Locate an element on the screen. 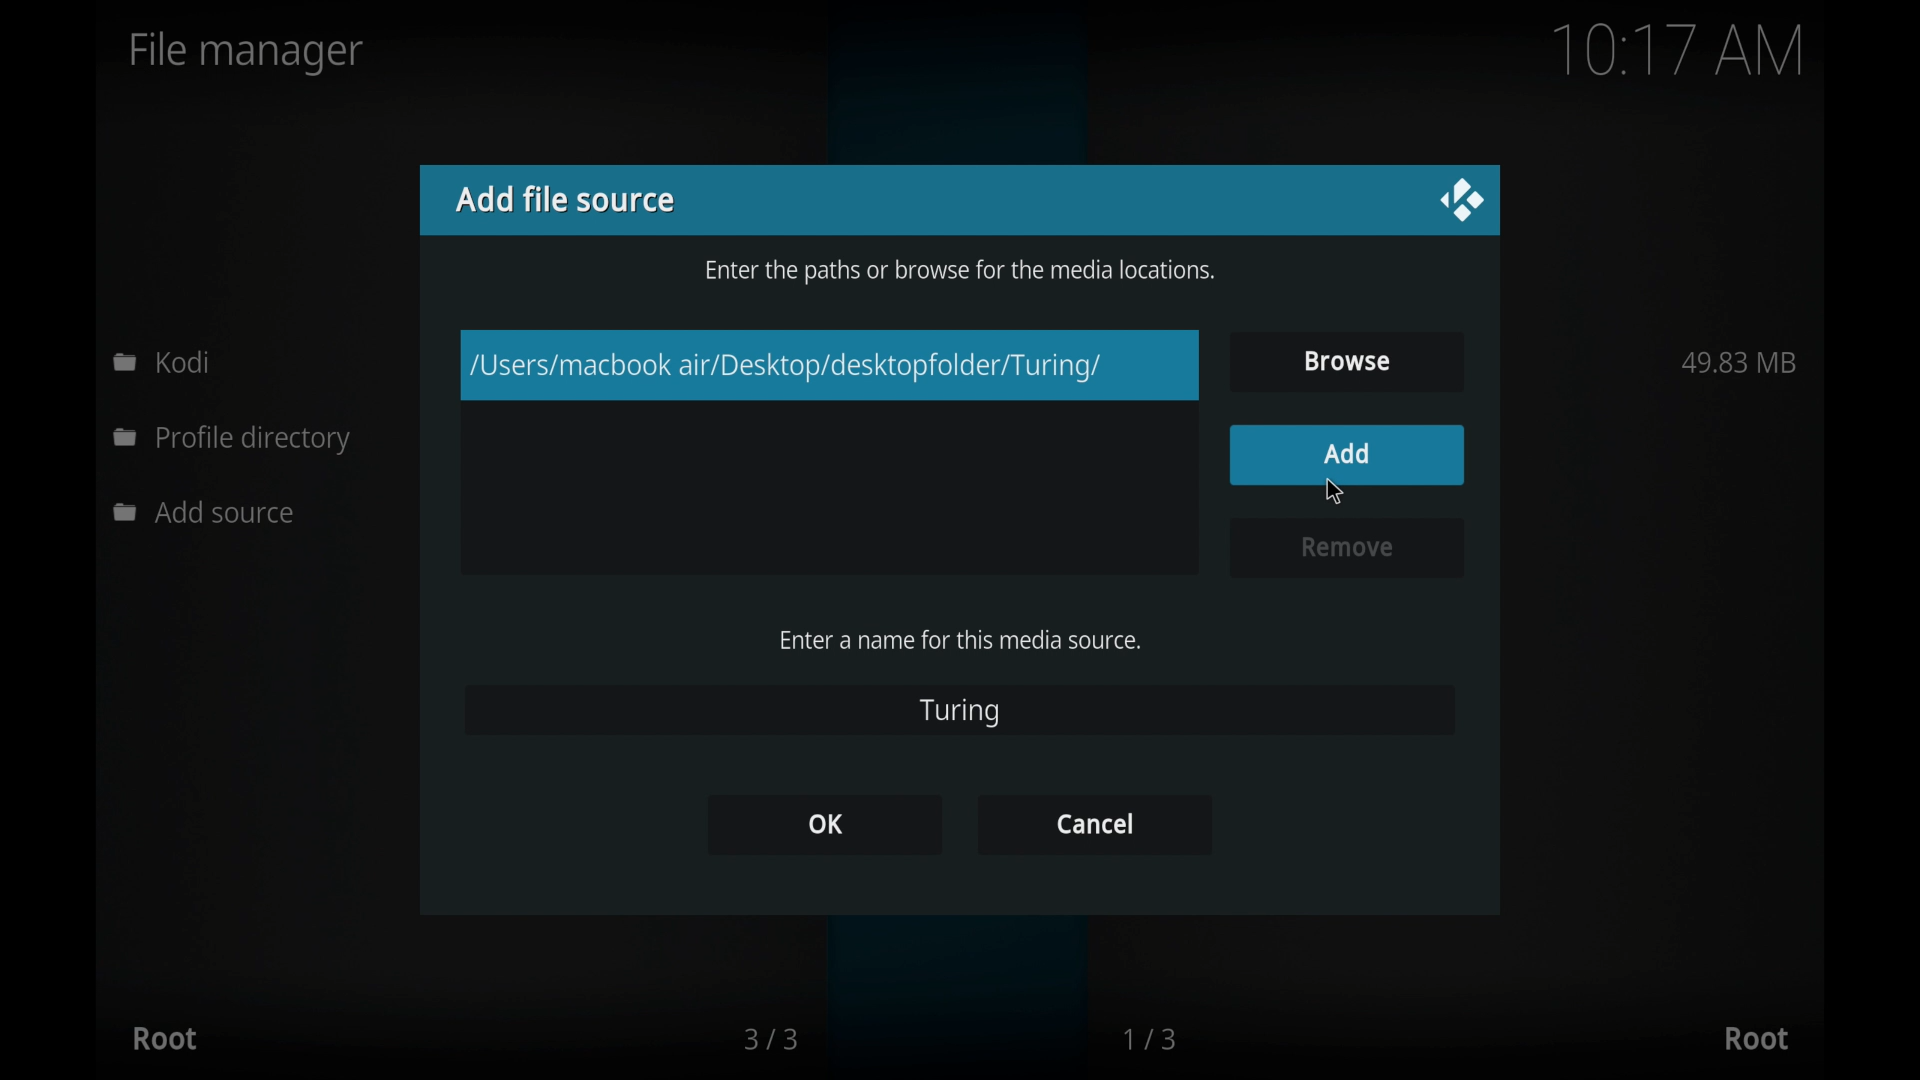  root is located at coordinates (1756, 1039).